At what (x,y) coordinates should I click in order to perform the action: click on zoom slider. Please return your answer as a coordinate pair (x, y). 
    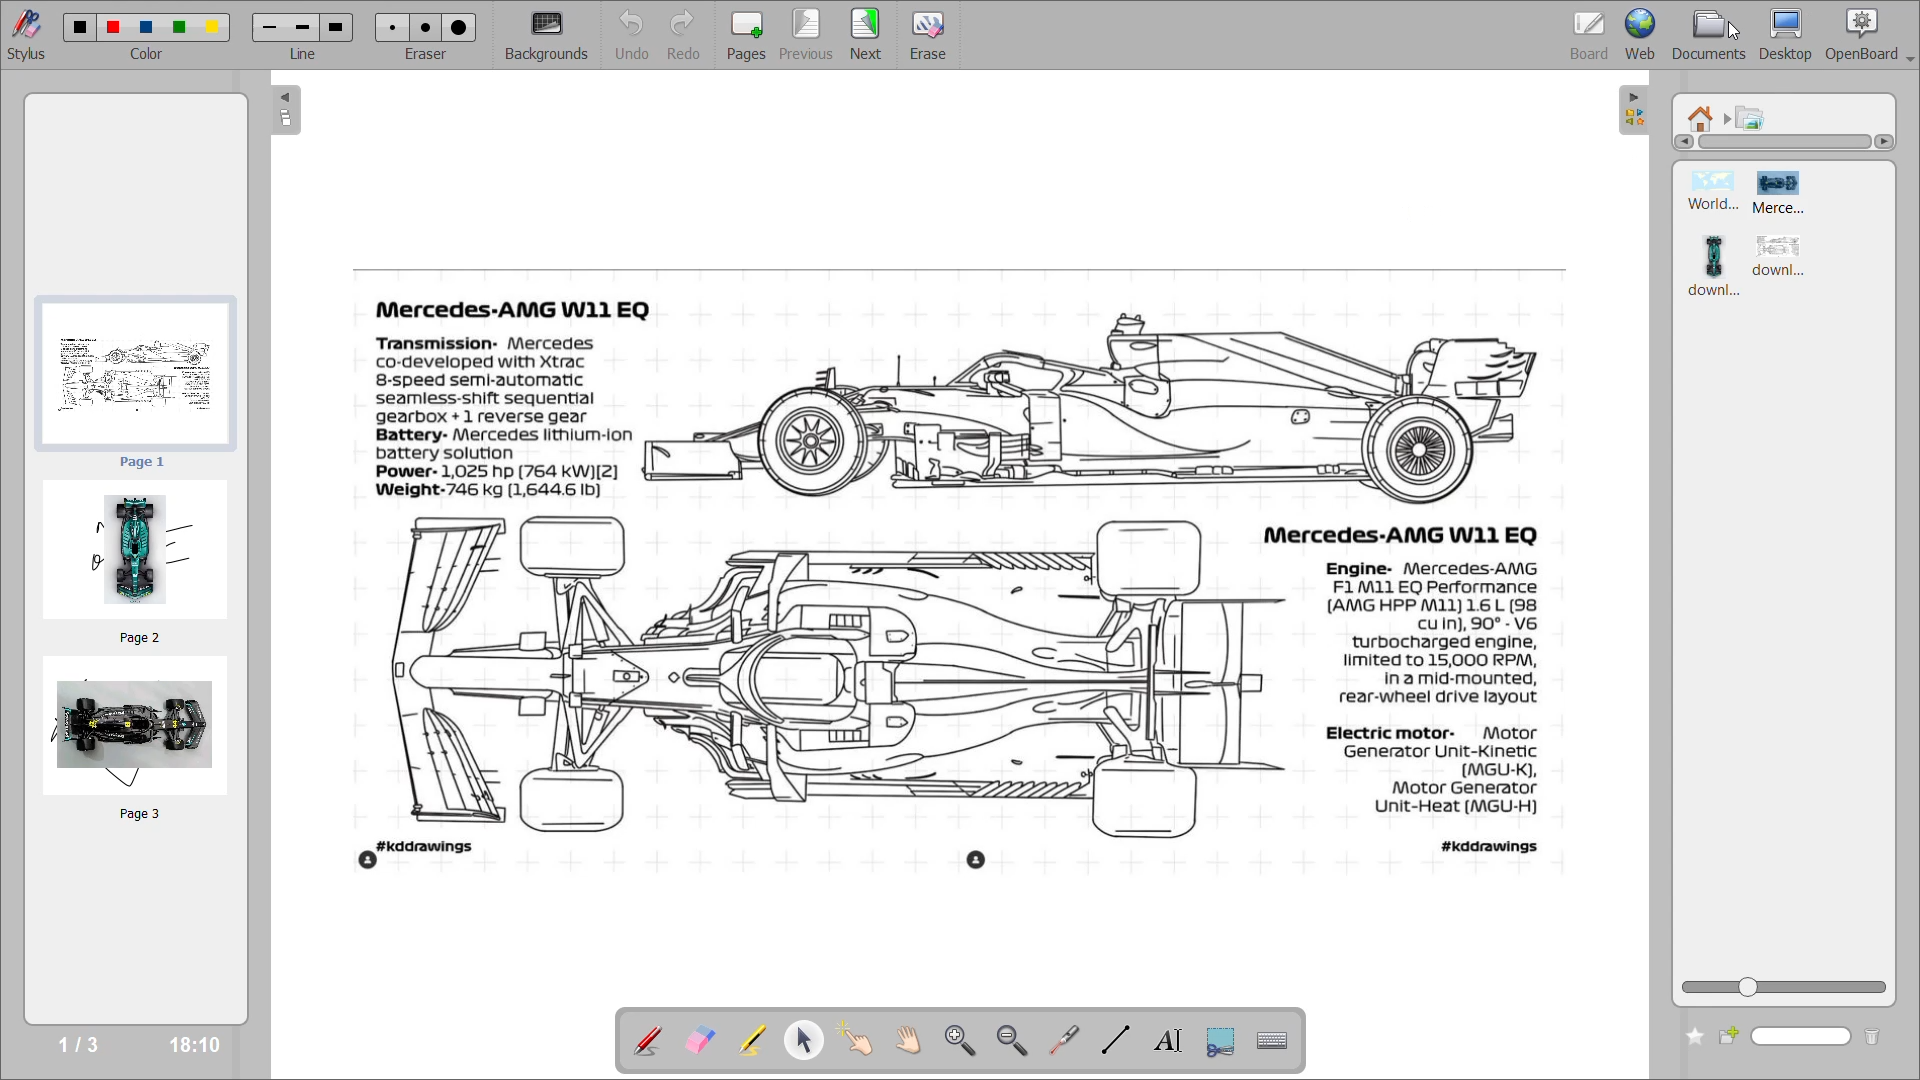
    Looking at the image, I should click on (1783, 988).